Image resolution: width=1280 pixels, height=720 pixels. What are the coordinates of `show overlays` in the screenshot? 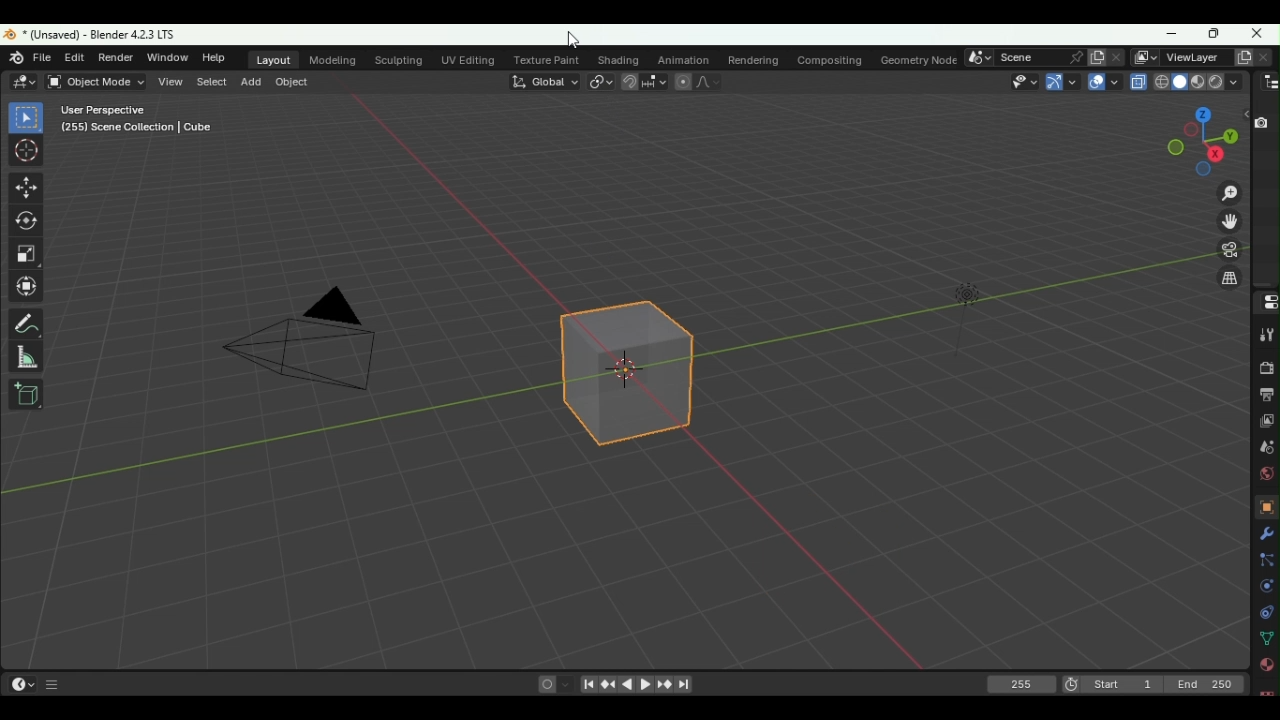 It's located at (1104, 82).